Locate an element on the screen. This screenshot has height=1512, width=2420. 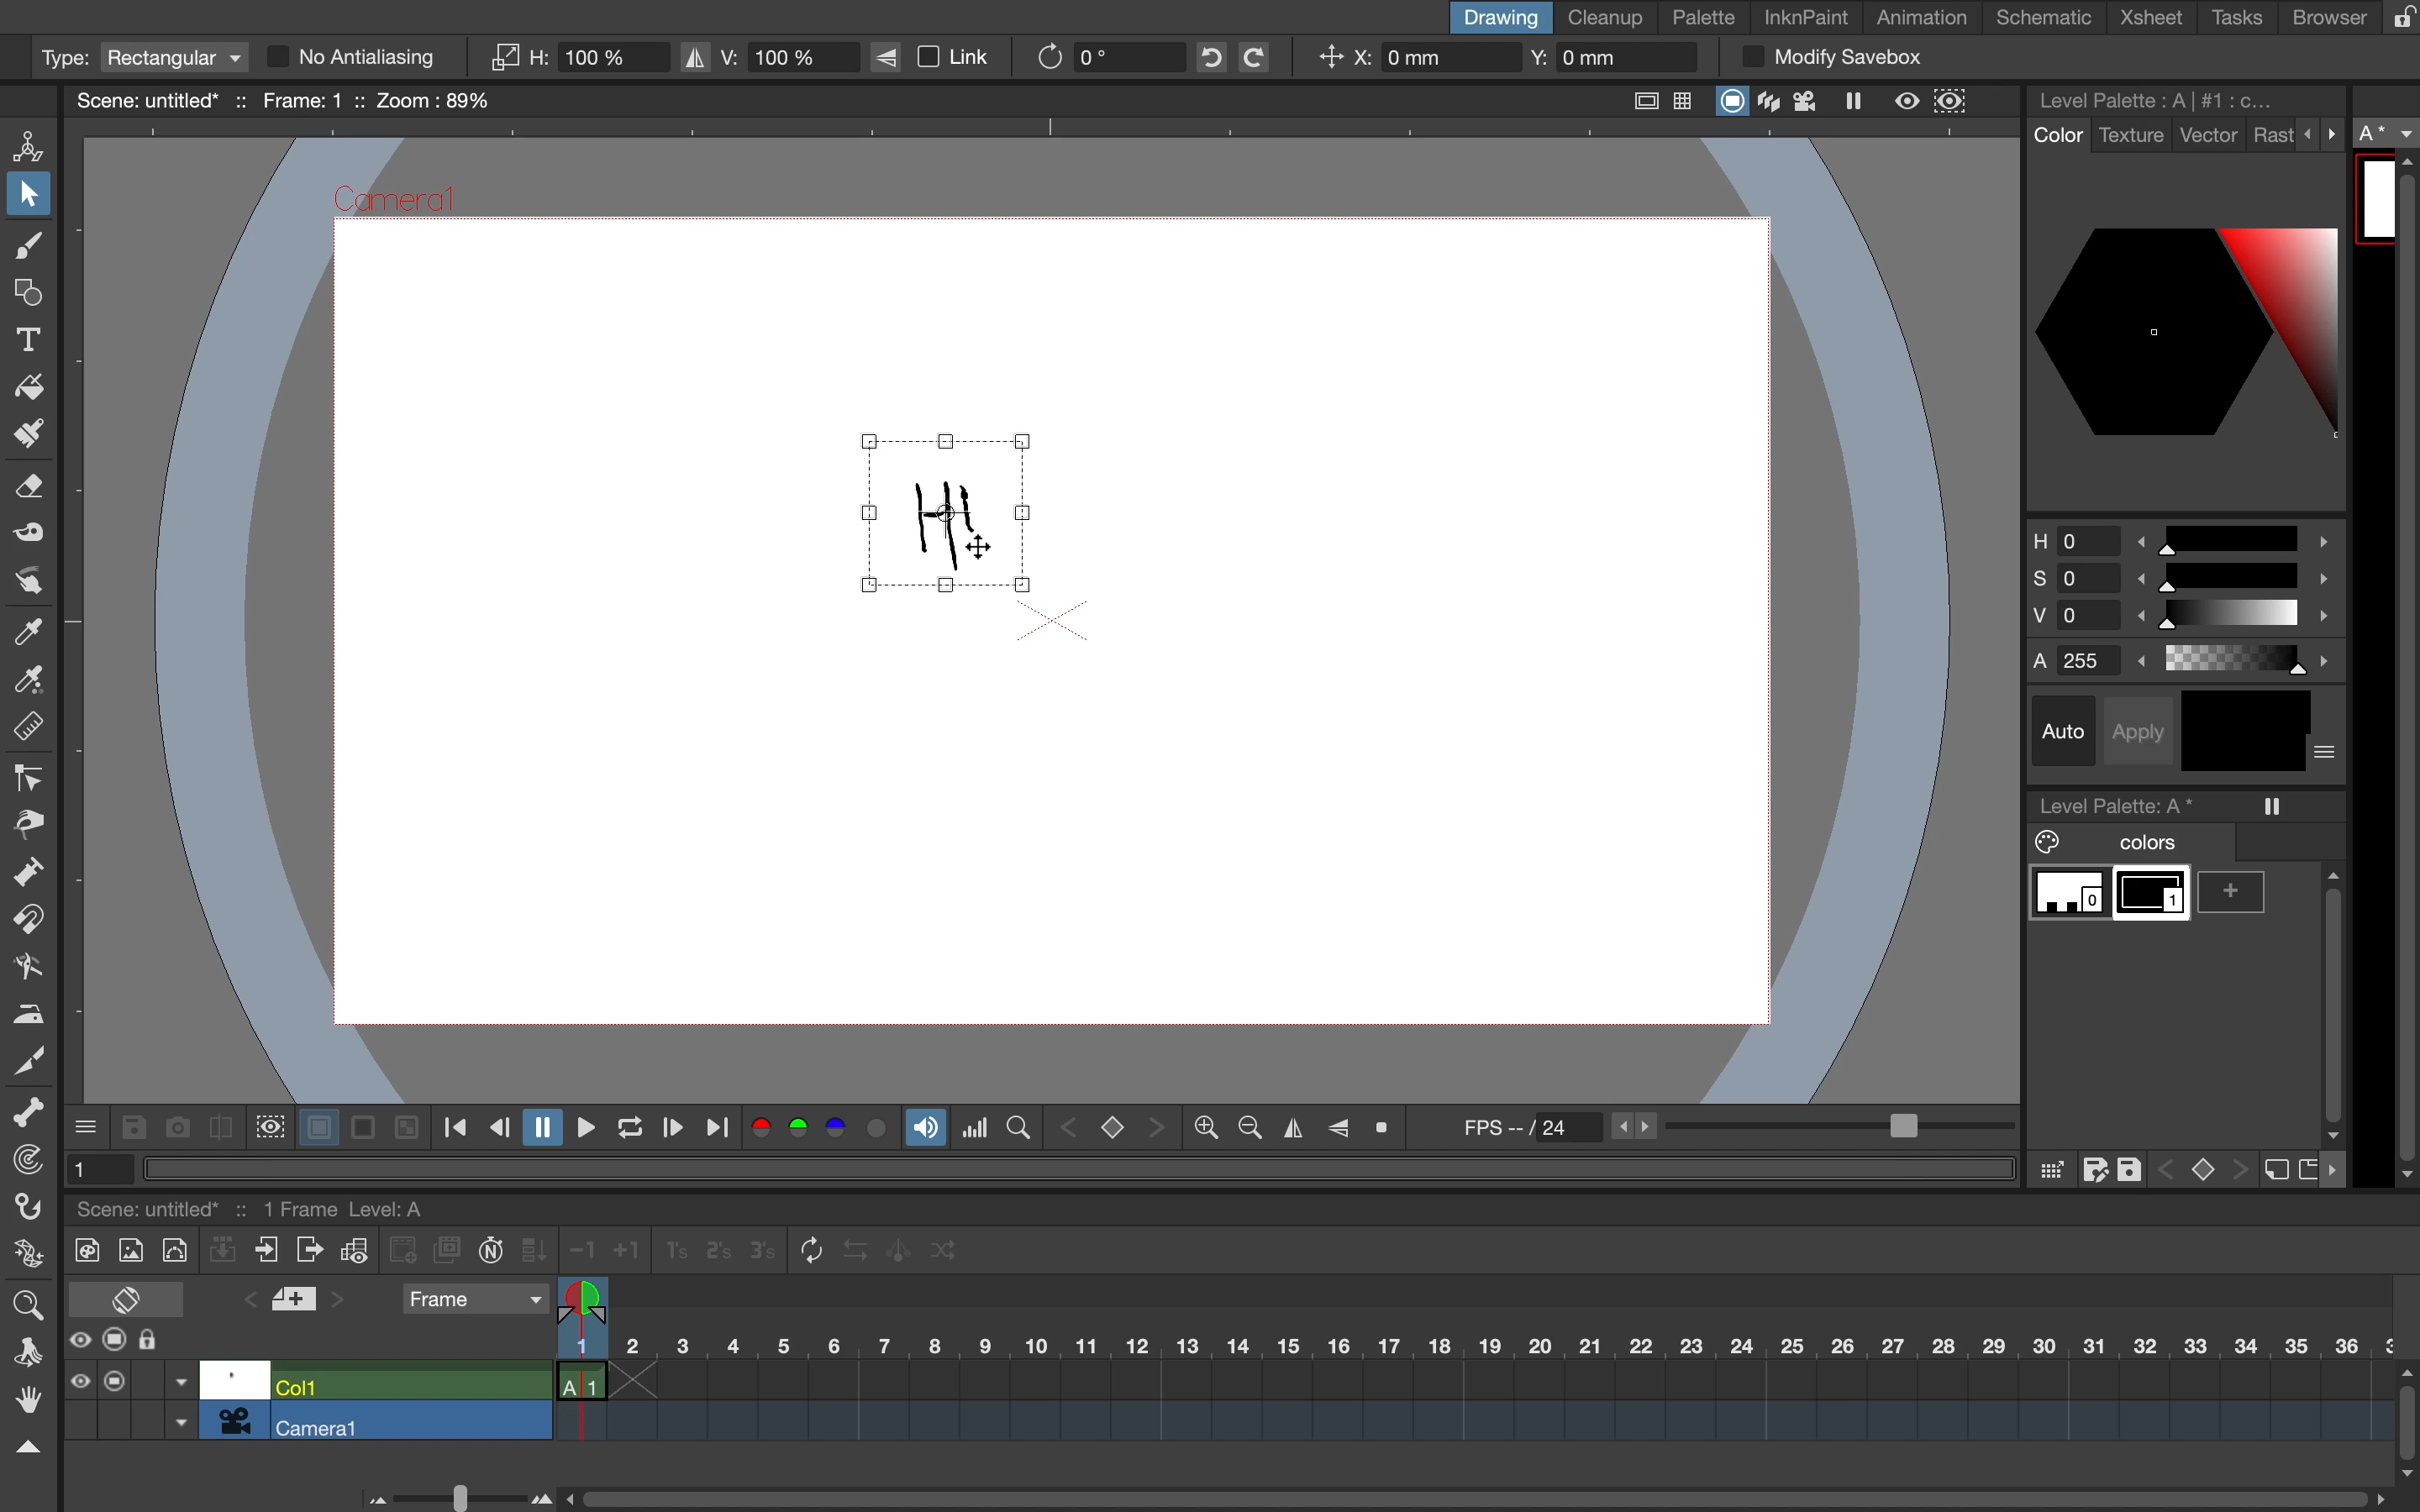
ruler tool is located at coordinates (29, 730).